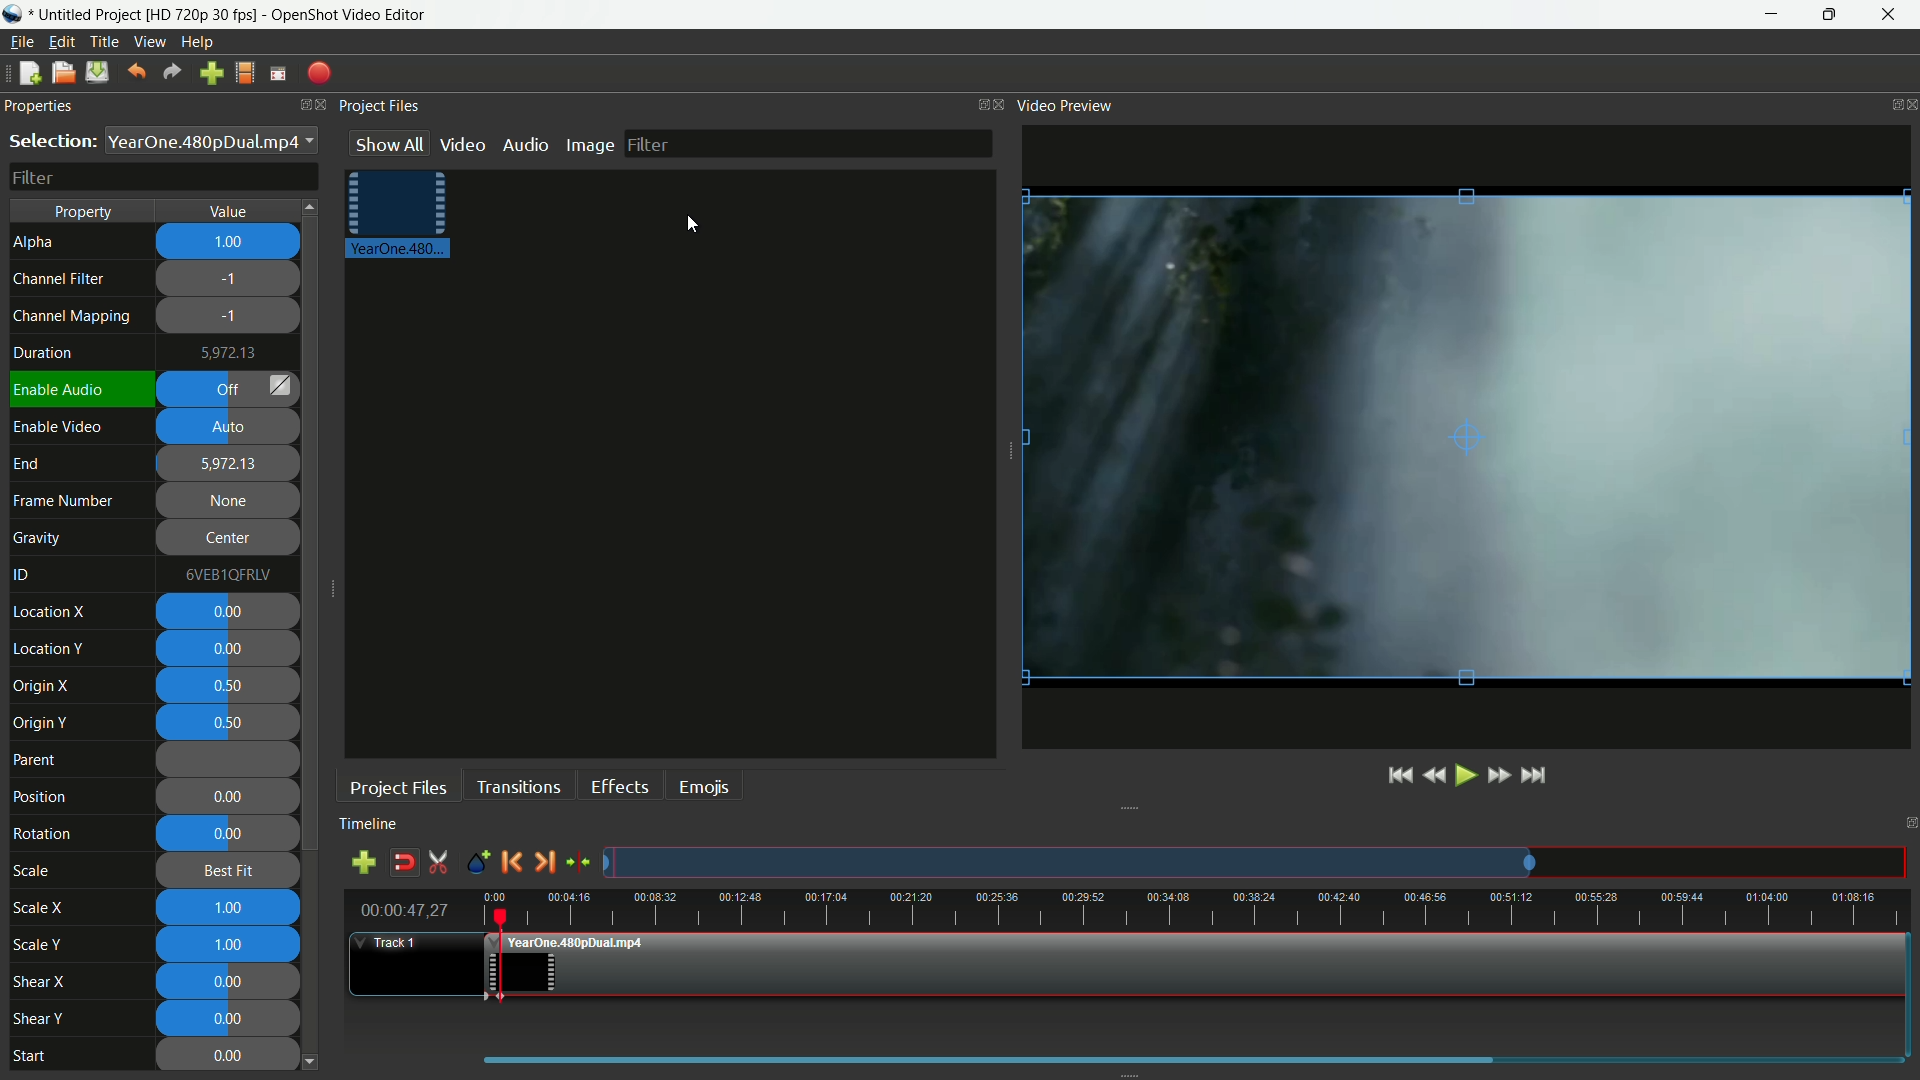  What do you see at coordinates (231, 426) in the screenshot?
I see `auto` at bounding box center [231, 426].